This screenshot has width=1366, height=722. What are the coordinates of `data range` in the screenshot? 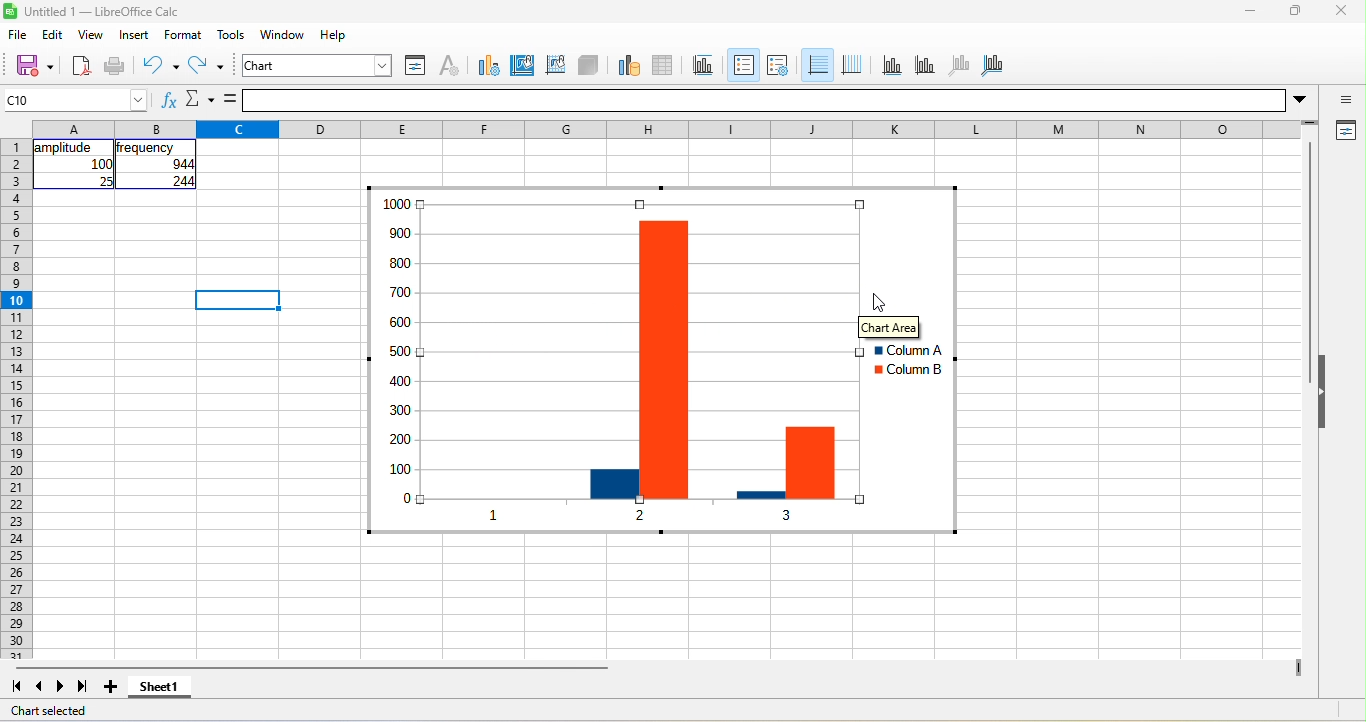 It's located at (626, 64).